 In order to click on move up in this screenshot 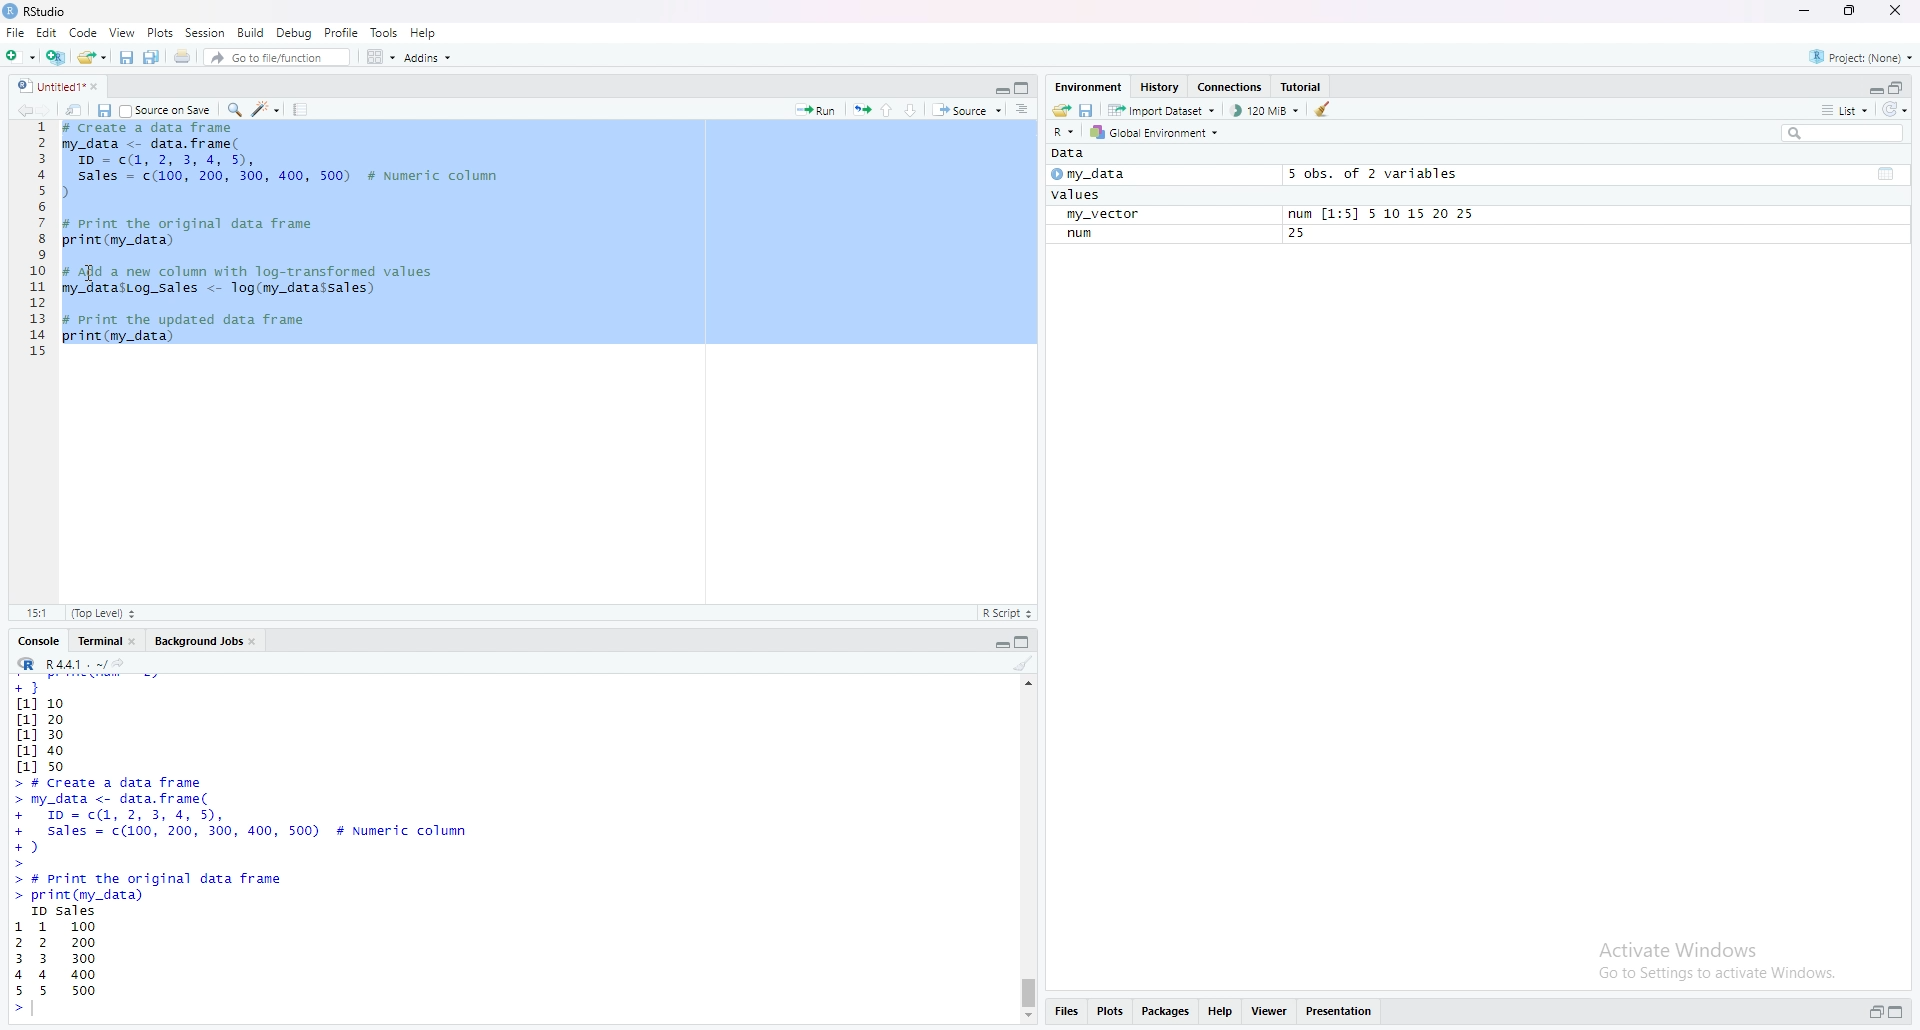, I will do `click(1029, 689)`.